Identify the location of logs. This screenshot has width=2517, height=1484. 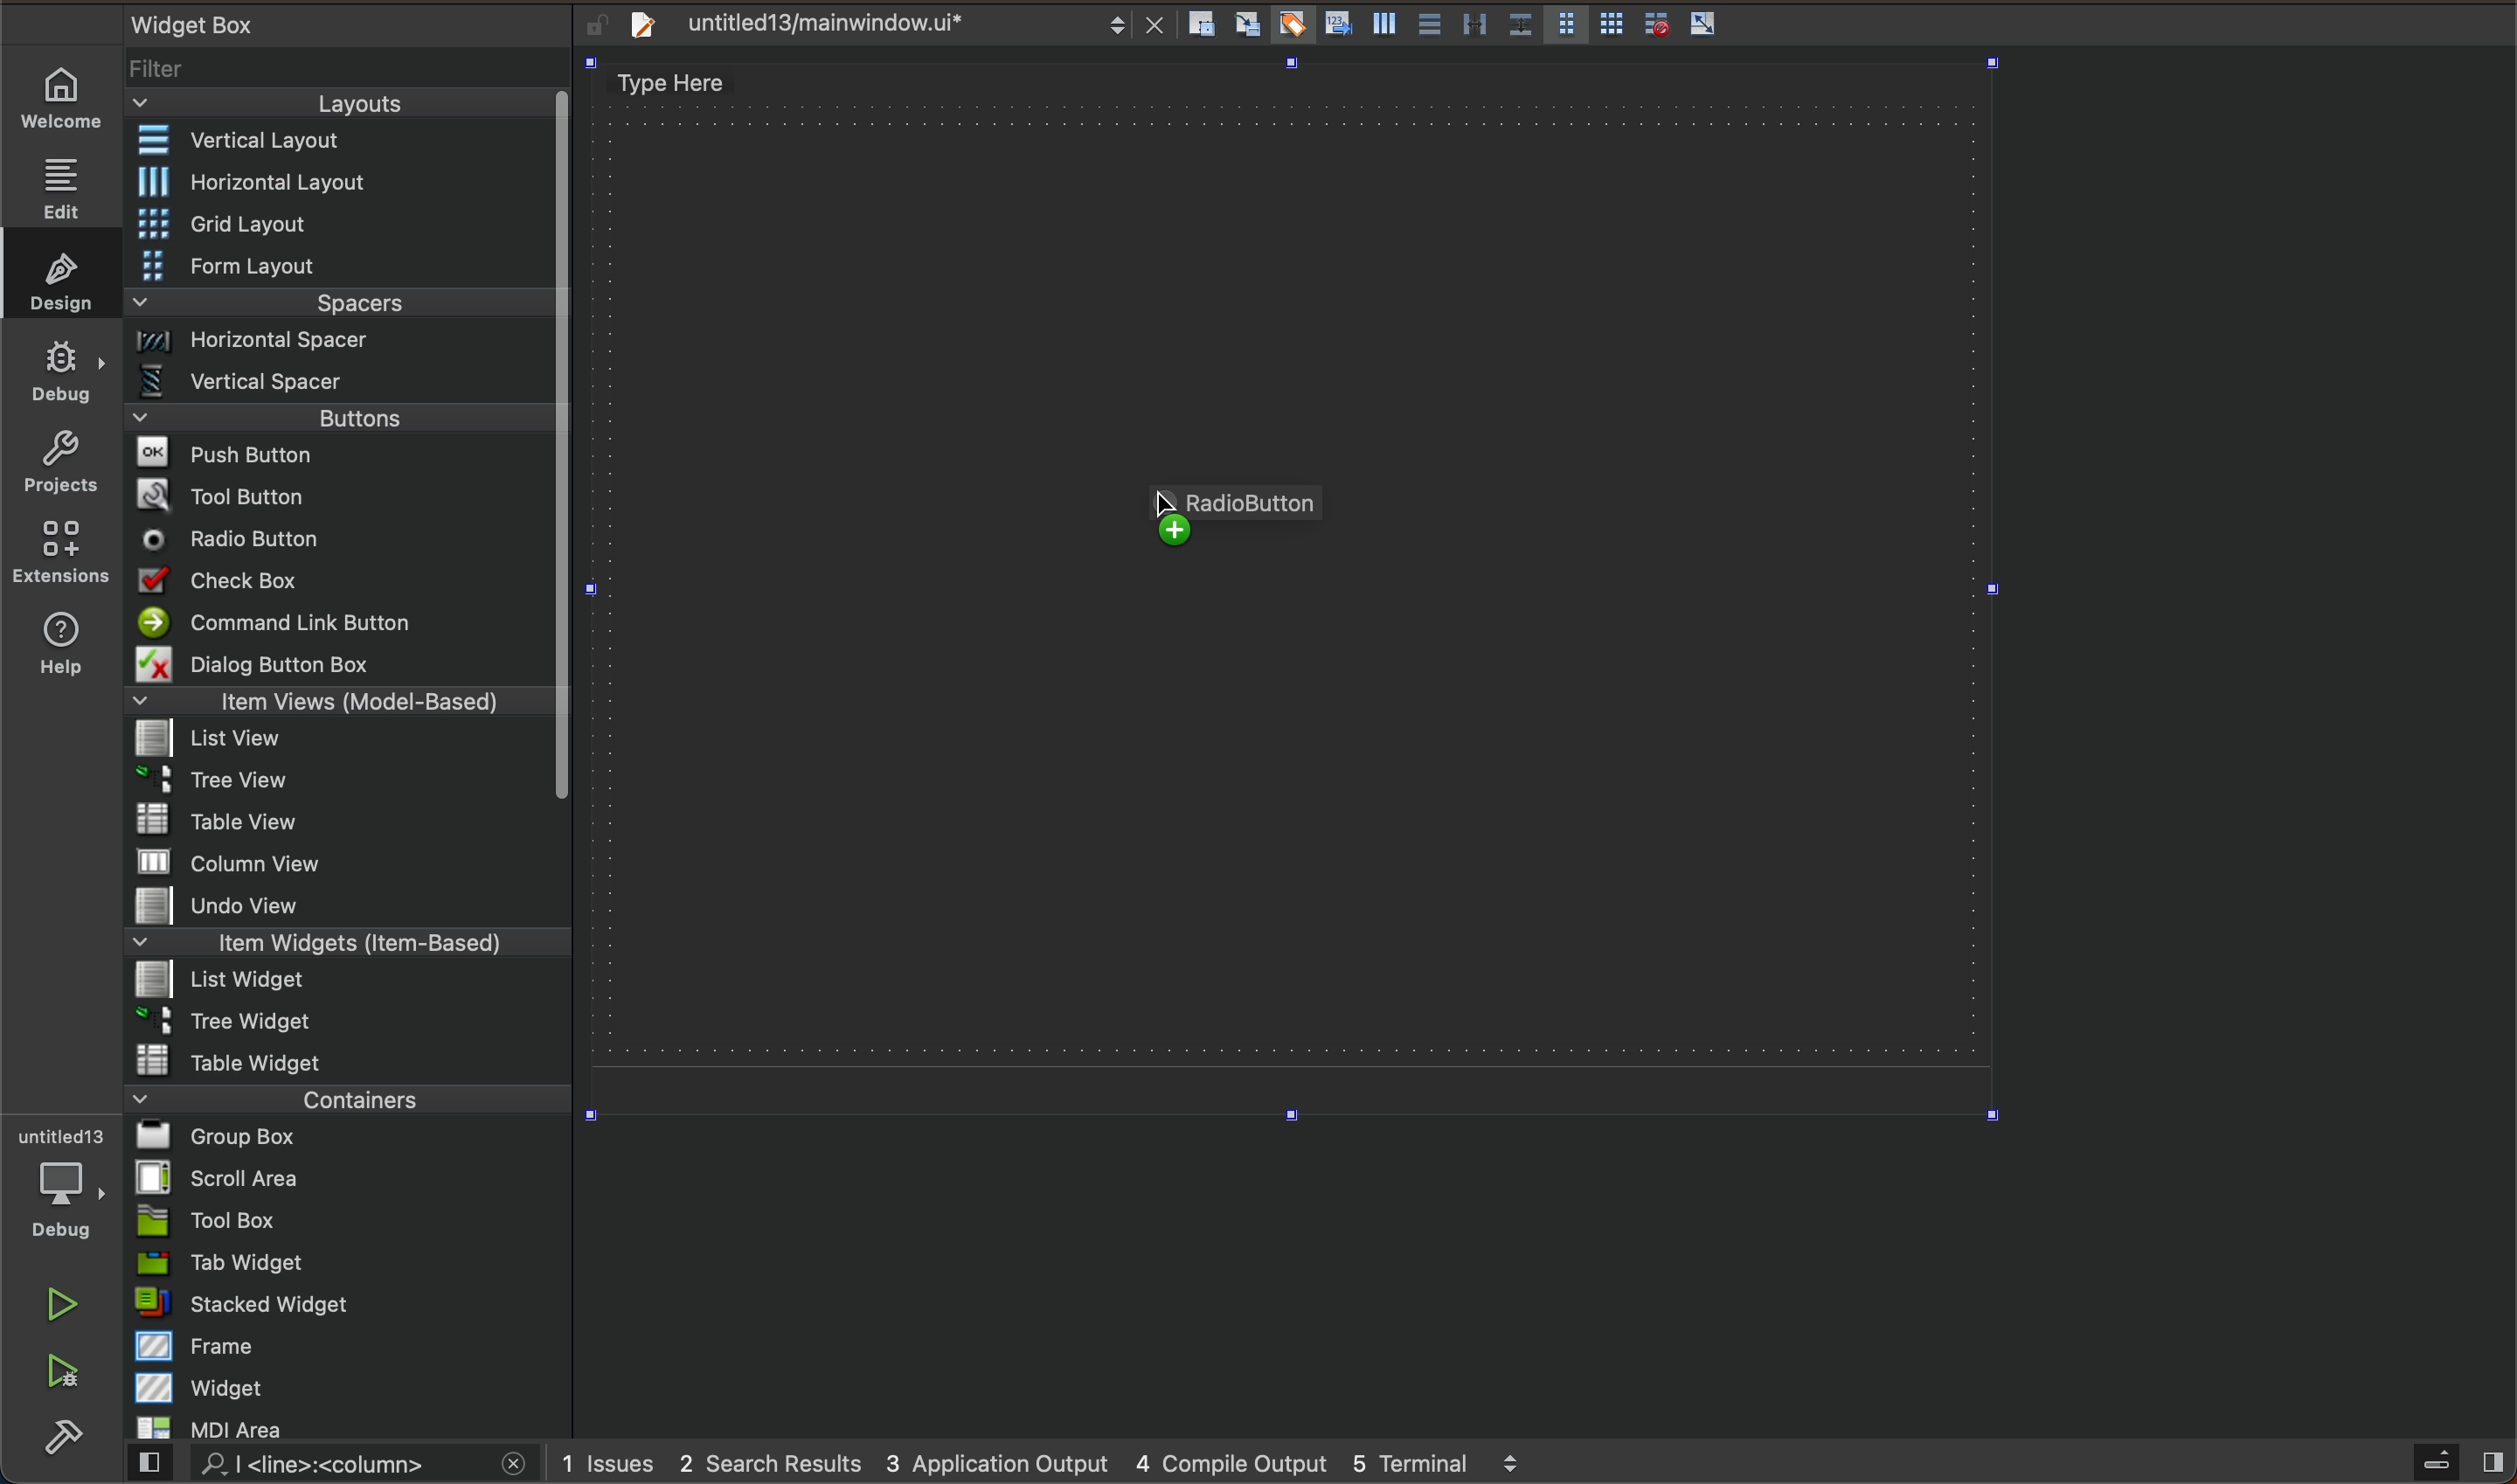
(1073, 1462).